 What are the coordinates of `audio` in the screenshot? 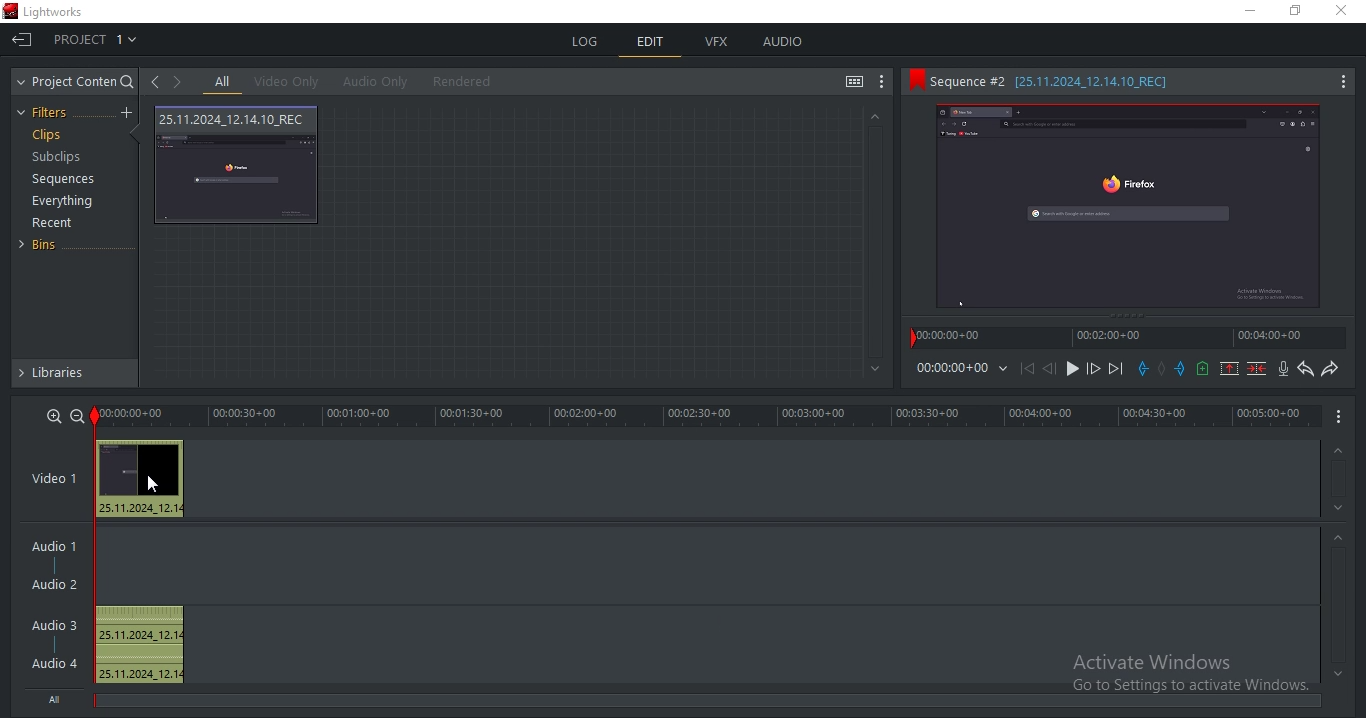 It's located at (57, 608).